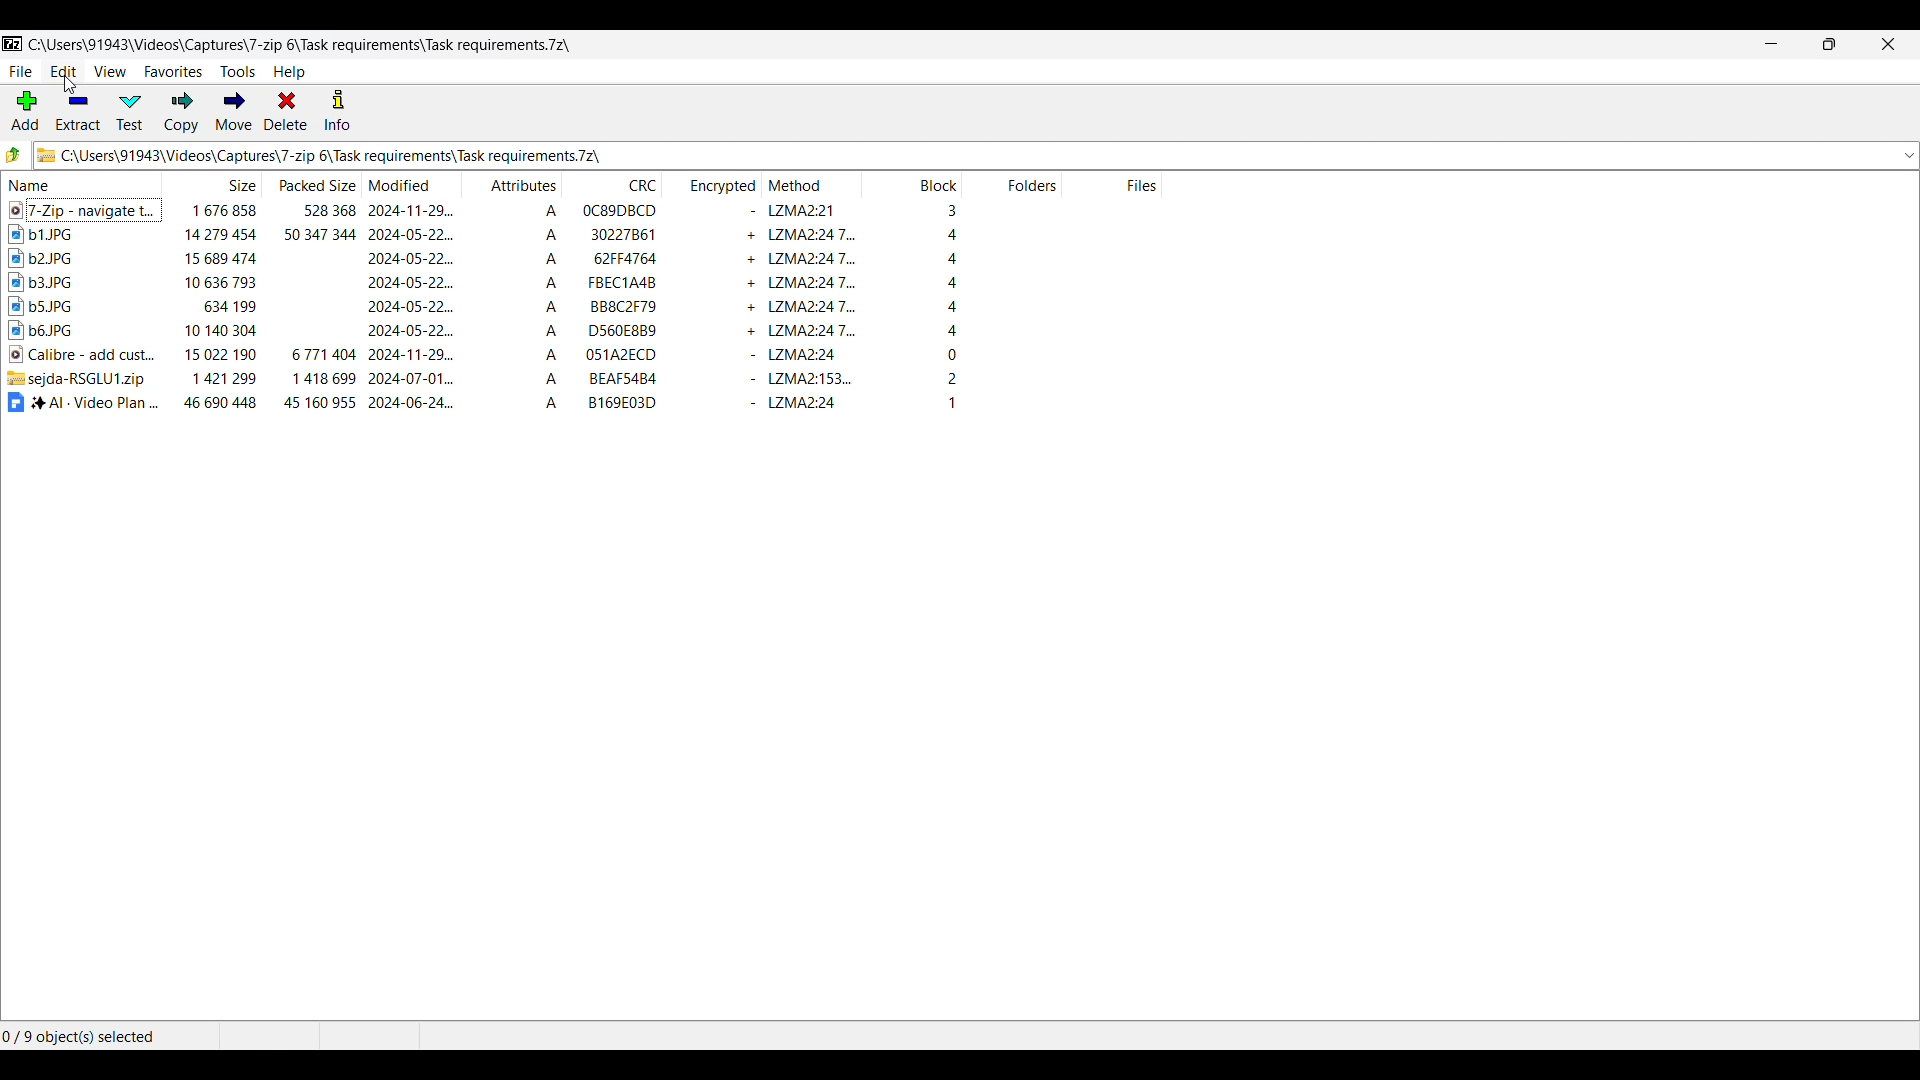 The image size is (1920, 1080). Describe the element at coordinates (315, 307) in the screenshot. I see `packed size` at that location.